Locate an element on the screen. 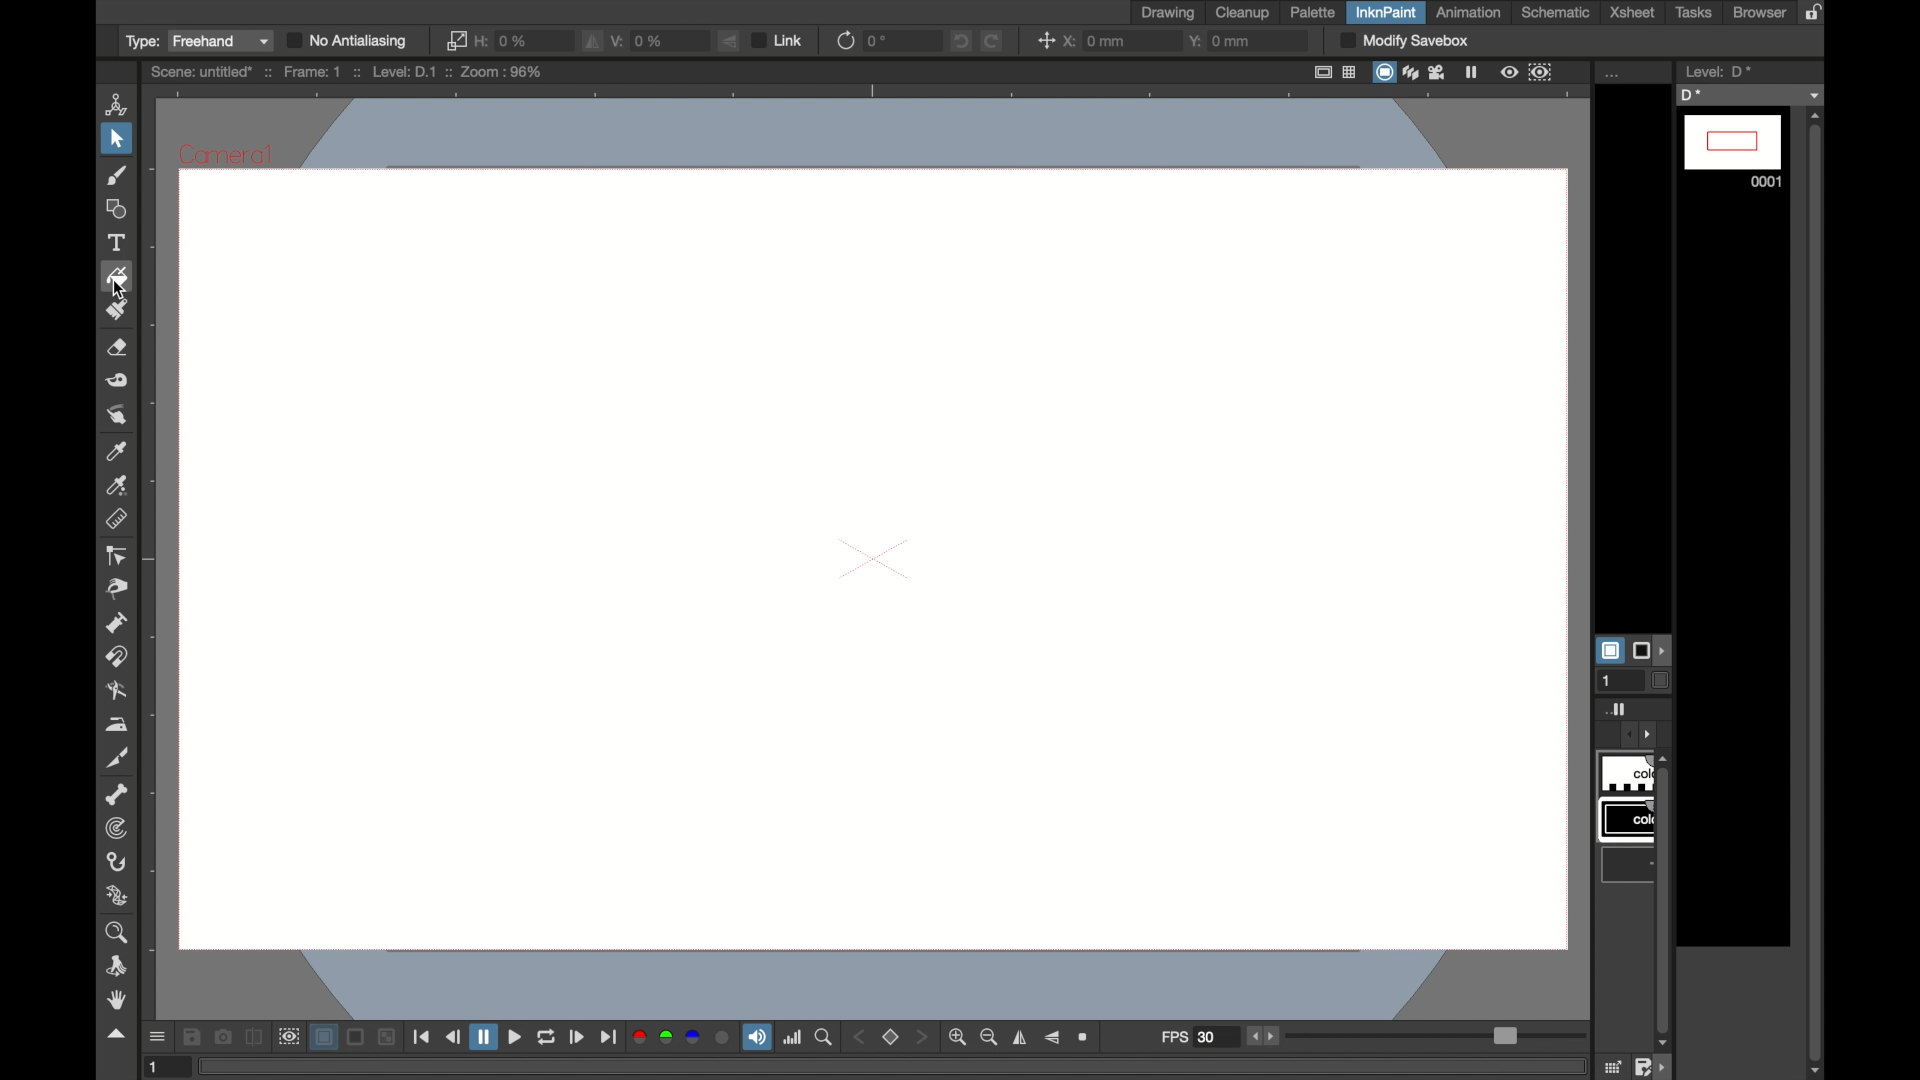 This screenshot has height=1080, width=1920. first frame is located at coordinates (424, 1037).